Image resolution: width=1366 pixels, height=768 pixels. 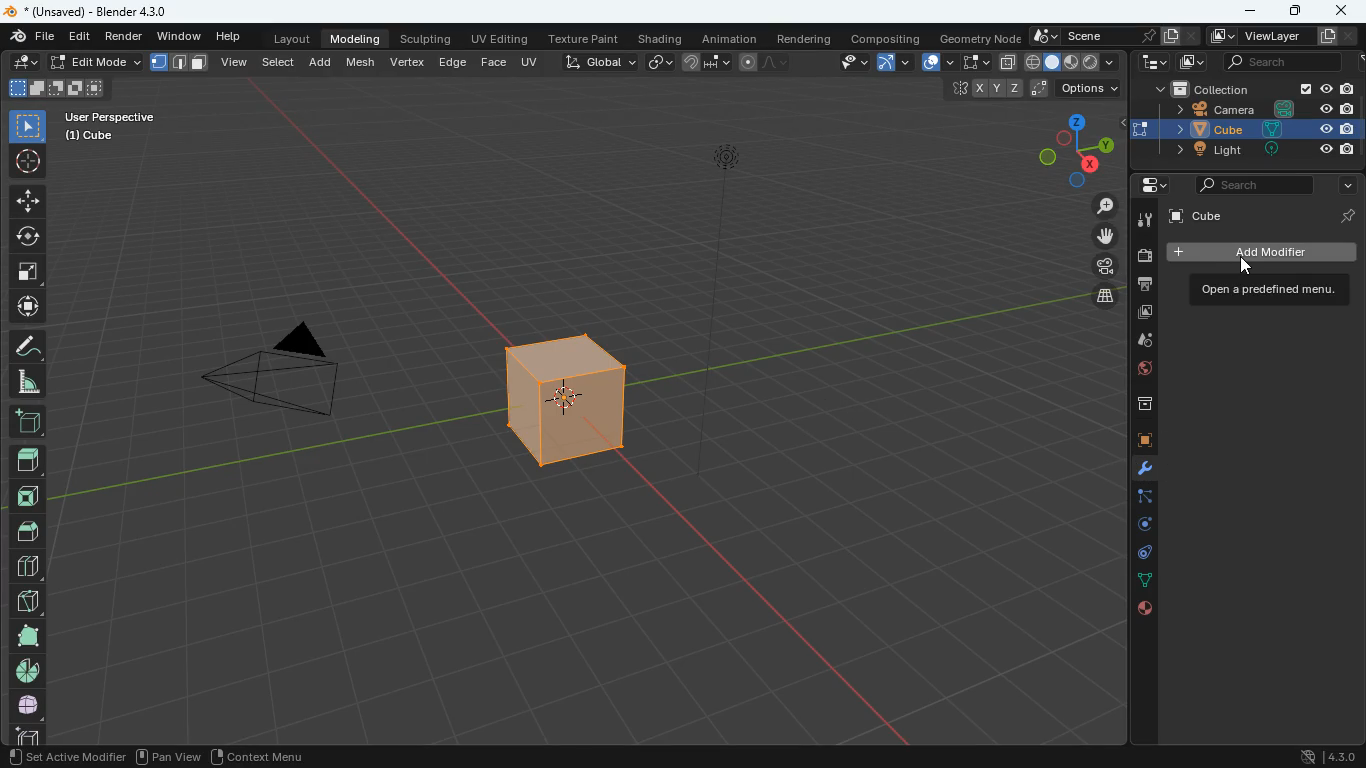 I want to click on more, so click(x=1346, y=182).